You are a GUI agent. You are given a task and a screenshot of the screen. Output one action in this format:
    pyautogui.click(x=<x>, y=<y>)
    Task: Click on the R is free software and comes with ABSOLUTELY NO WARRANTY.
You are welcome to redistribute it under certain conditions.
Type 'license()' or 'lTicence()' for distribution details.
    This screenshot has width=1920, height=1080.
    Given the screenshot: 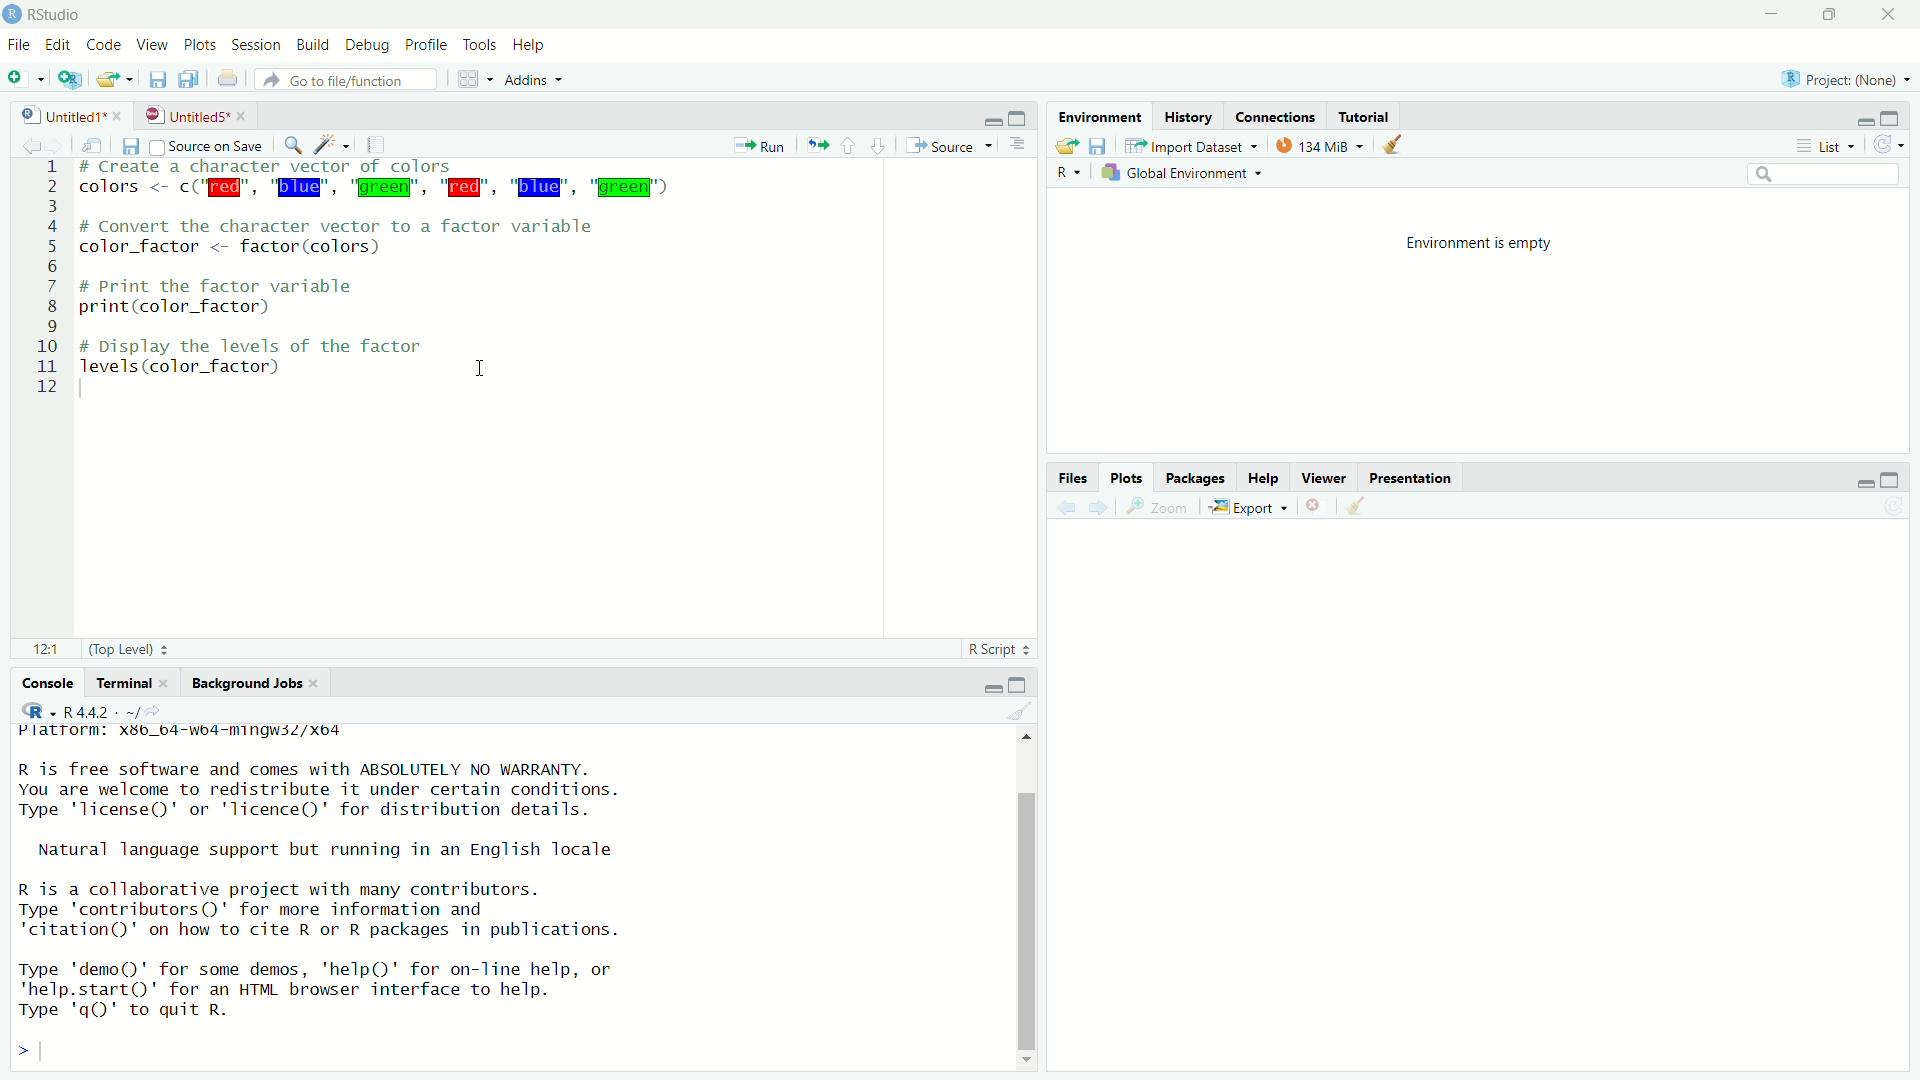 What is the action you would take?
    pyautogui.click(x=408, y=788)
    